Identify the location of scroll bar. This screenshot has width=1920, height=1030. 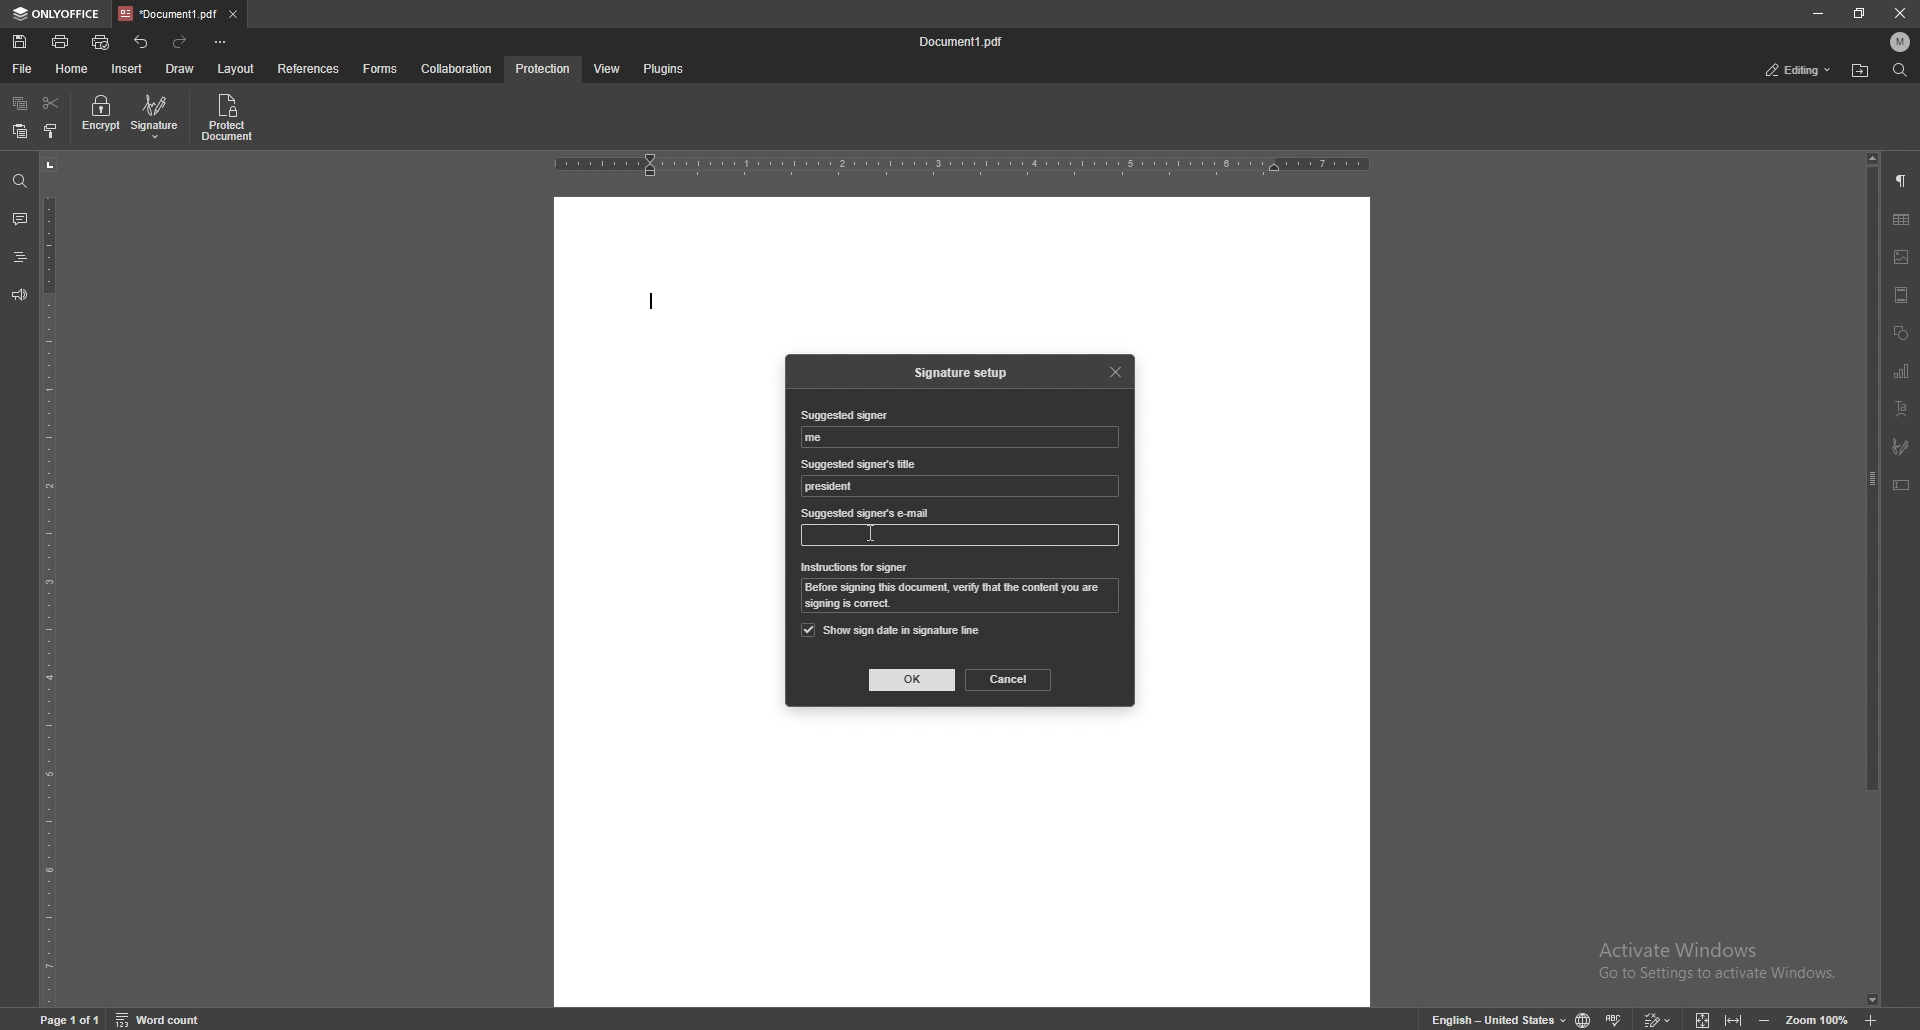
(1873, 580).